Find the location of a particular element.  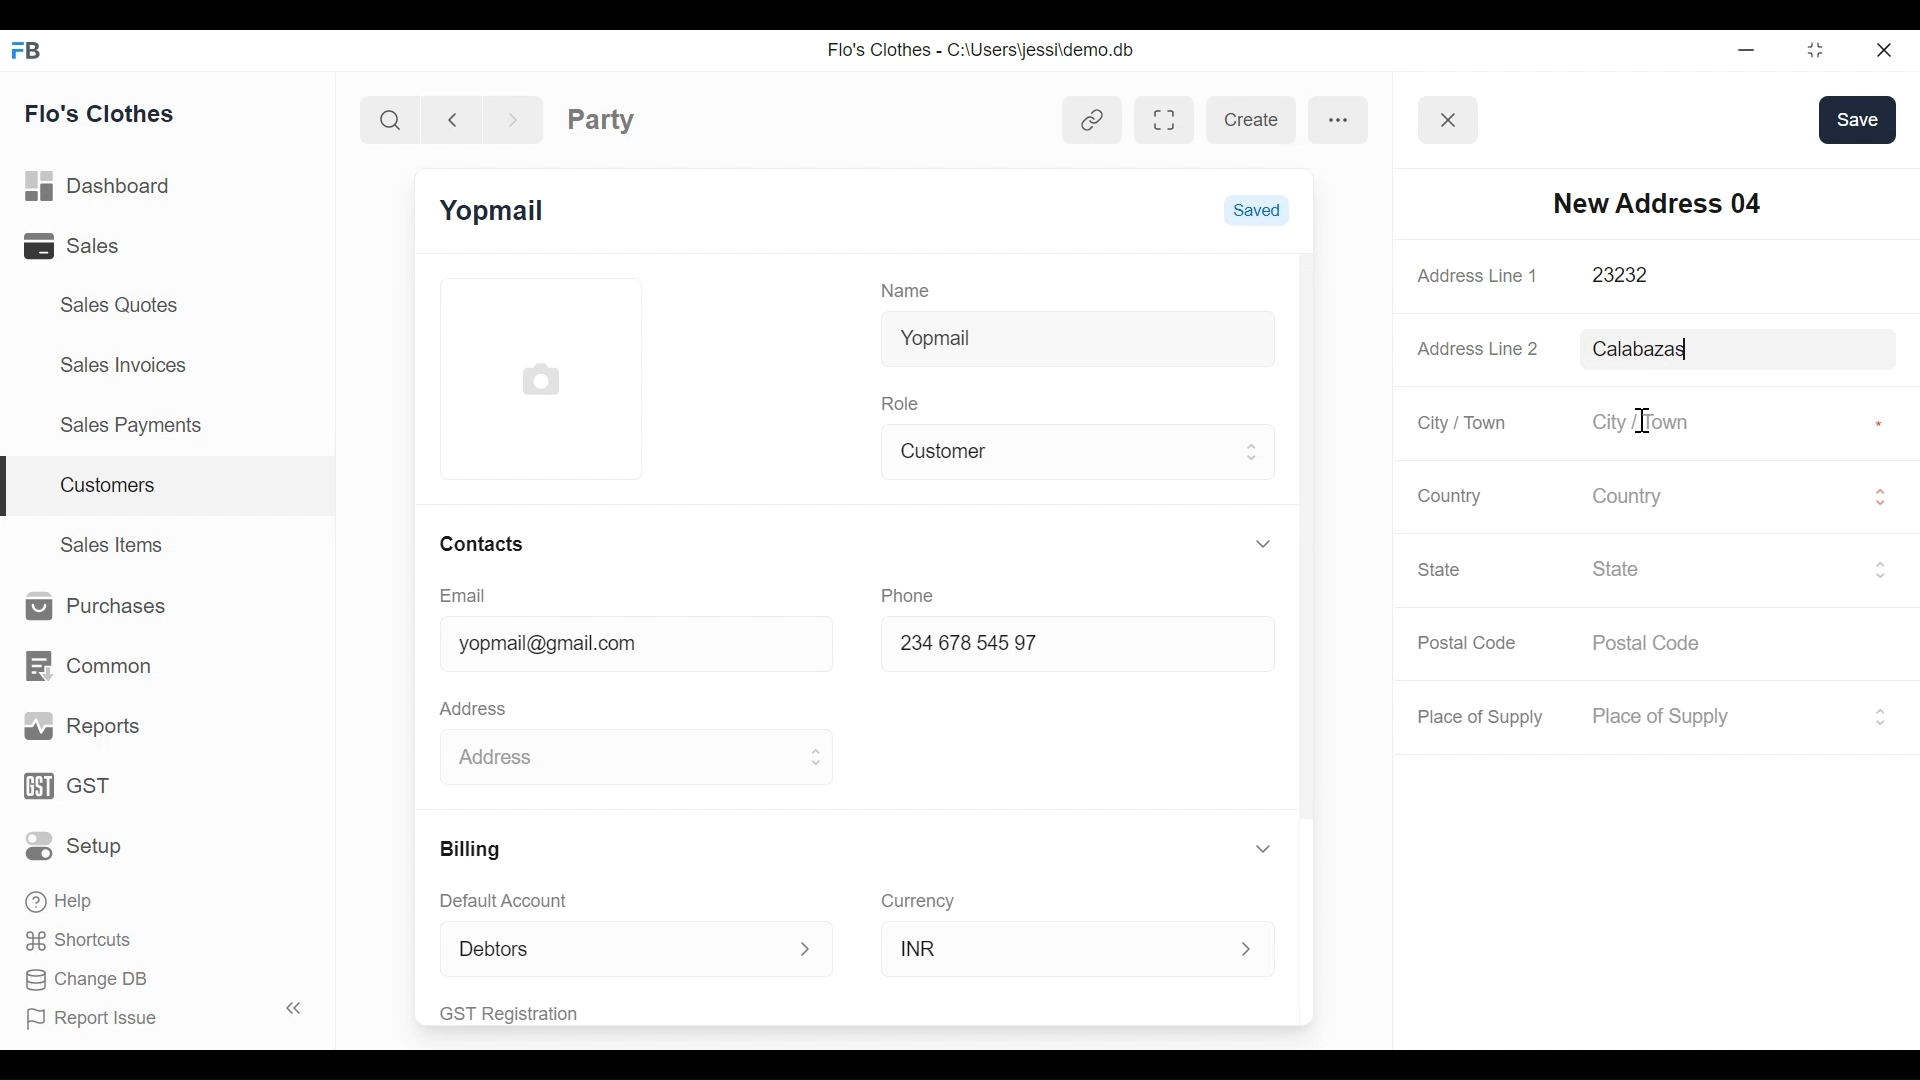

Restore is located at coordinates (1809, 50).